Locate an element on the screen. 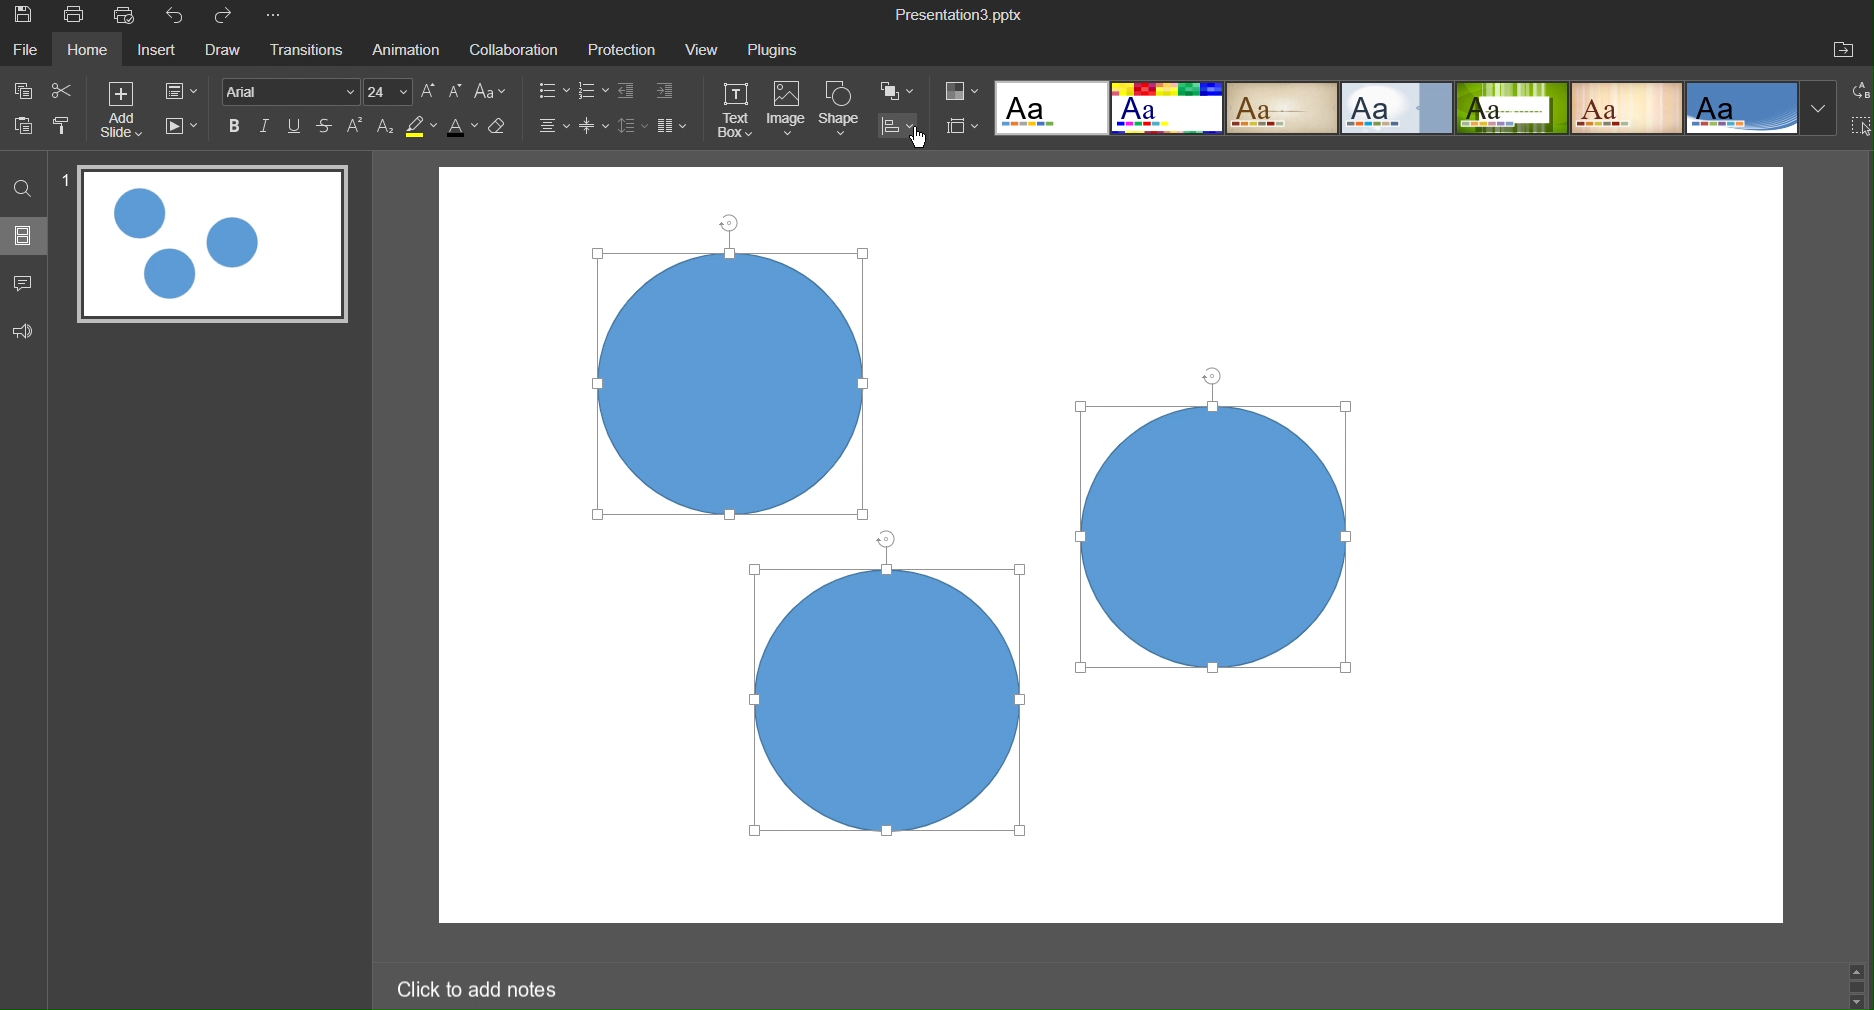 The height and width of the screenshot is (1010, 1874). Transitions is located at coordinates (309, 52).